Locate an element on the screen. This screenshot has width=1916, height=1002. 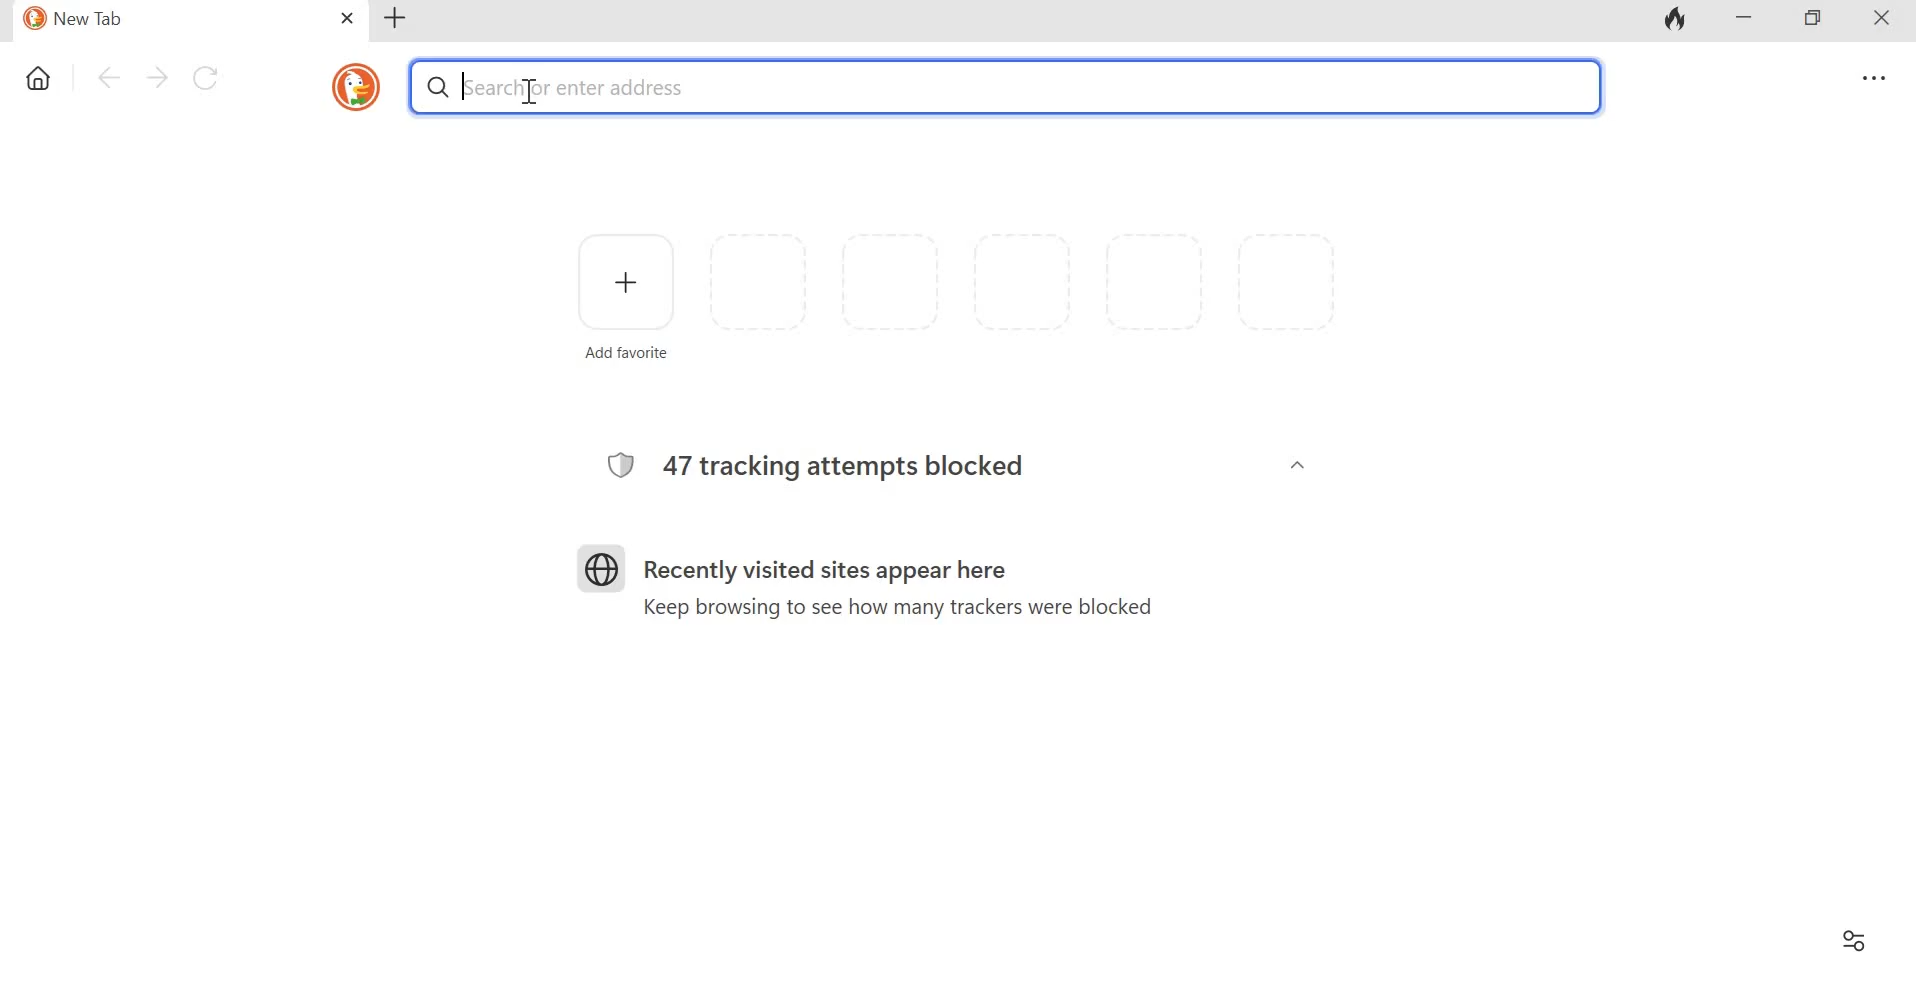
add favorite is located at coordinates (619, 356).